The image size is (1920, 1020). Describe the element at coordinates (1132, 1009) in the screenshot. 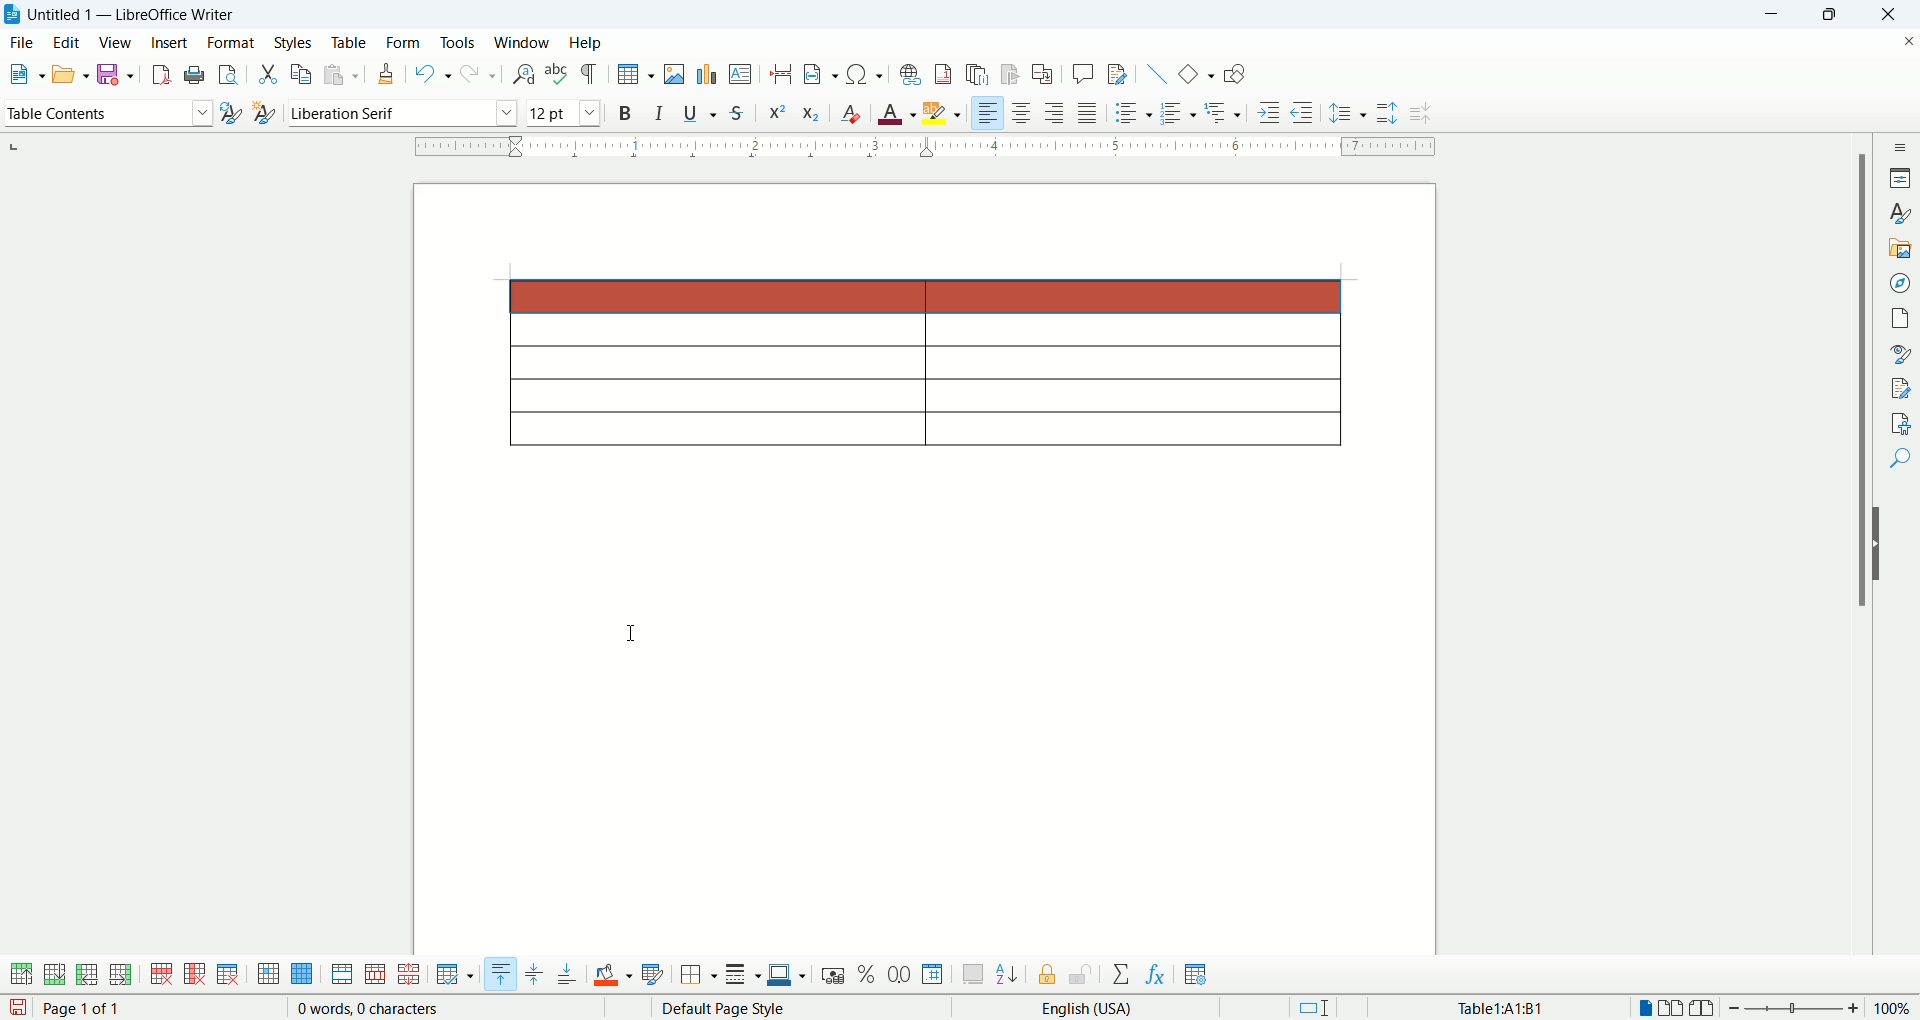

I see `english` at that location.